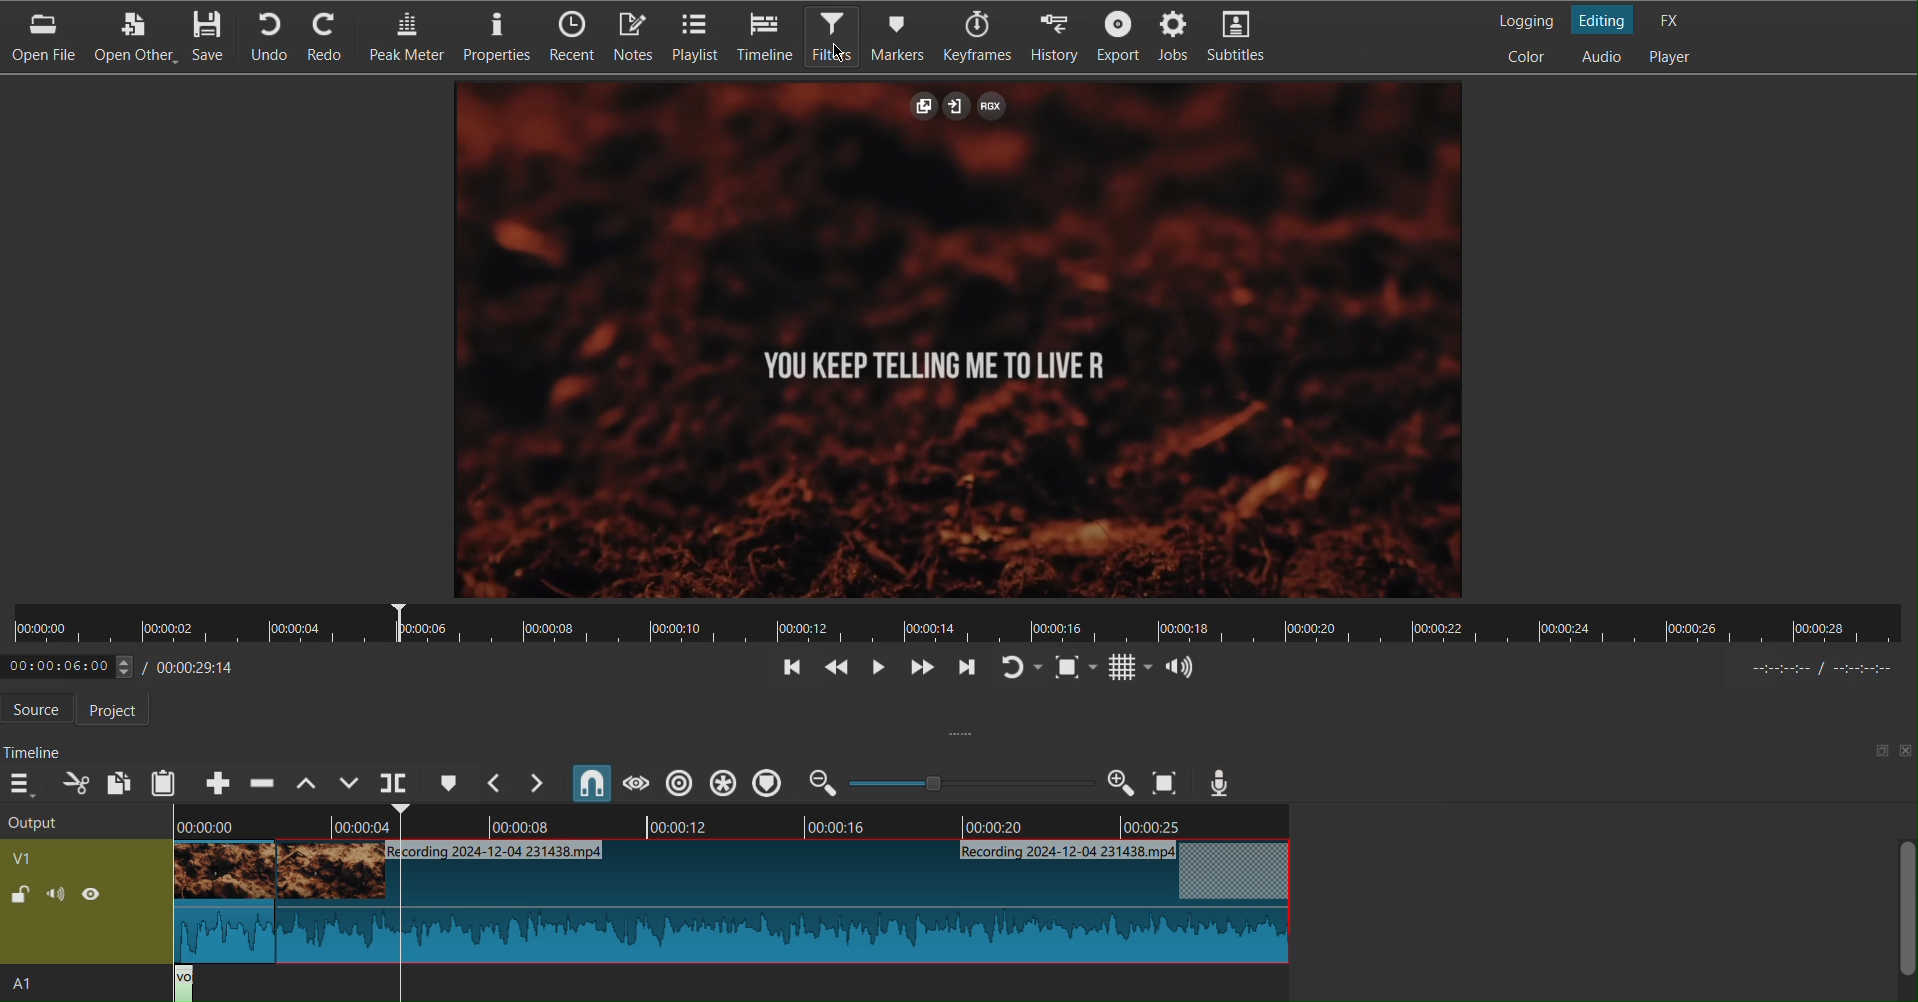  What do you see at coordinates (635, 37) in the screenshot?
I see `Items` at bounding box center [635, 37].